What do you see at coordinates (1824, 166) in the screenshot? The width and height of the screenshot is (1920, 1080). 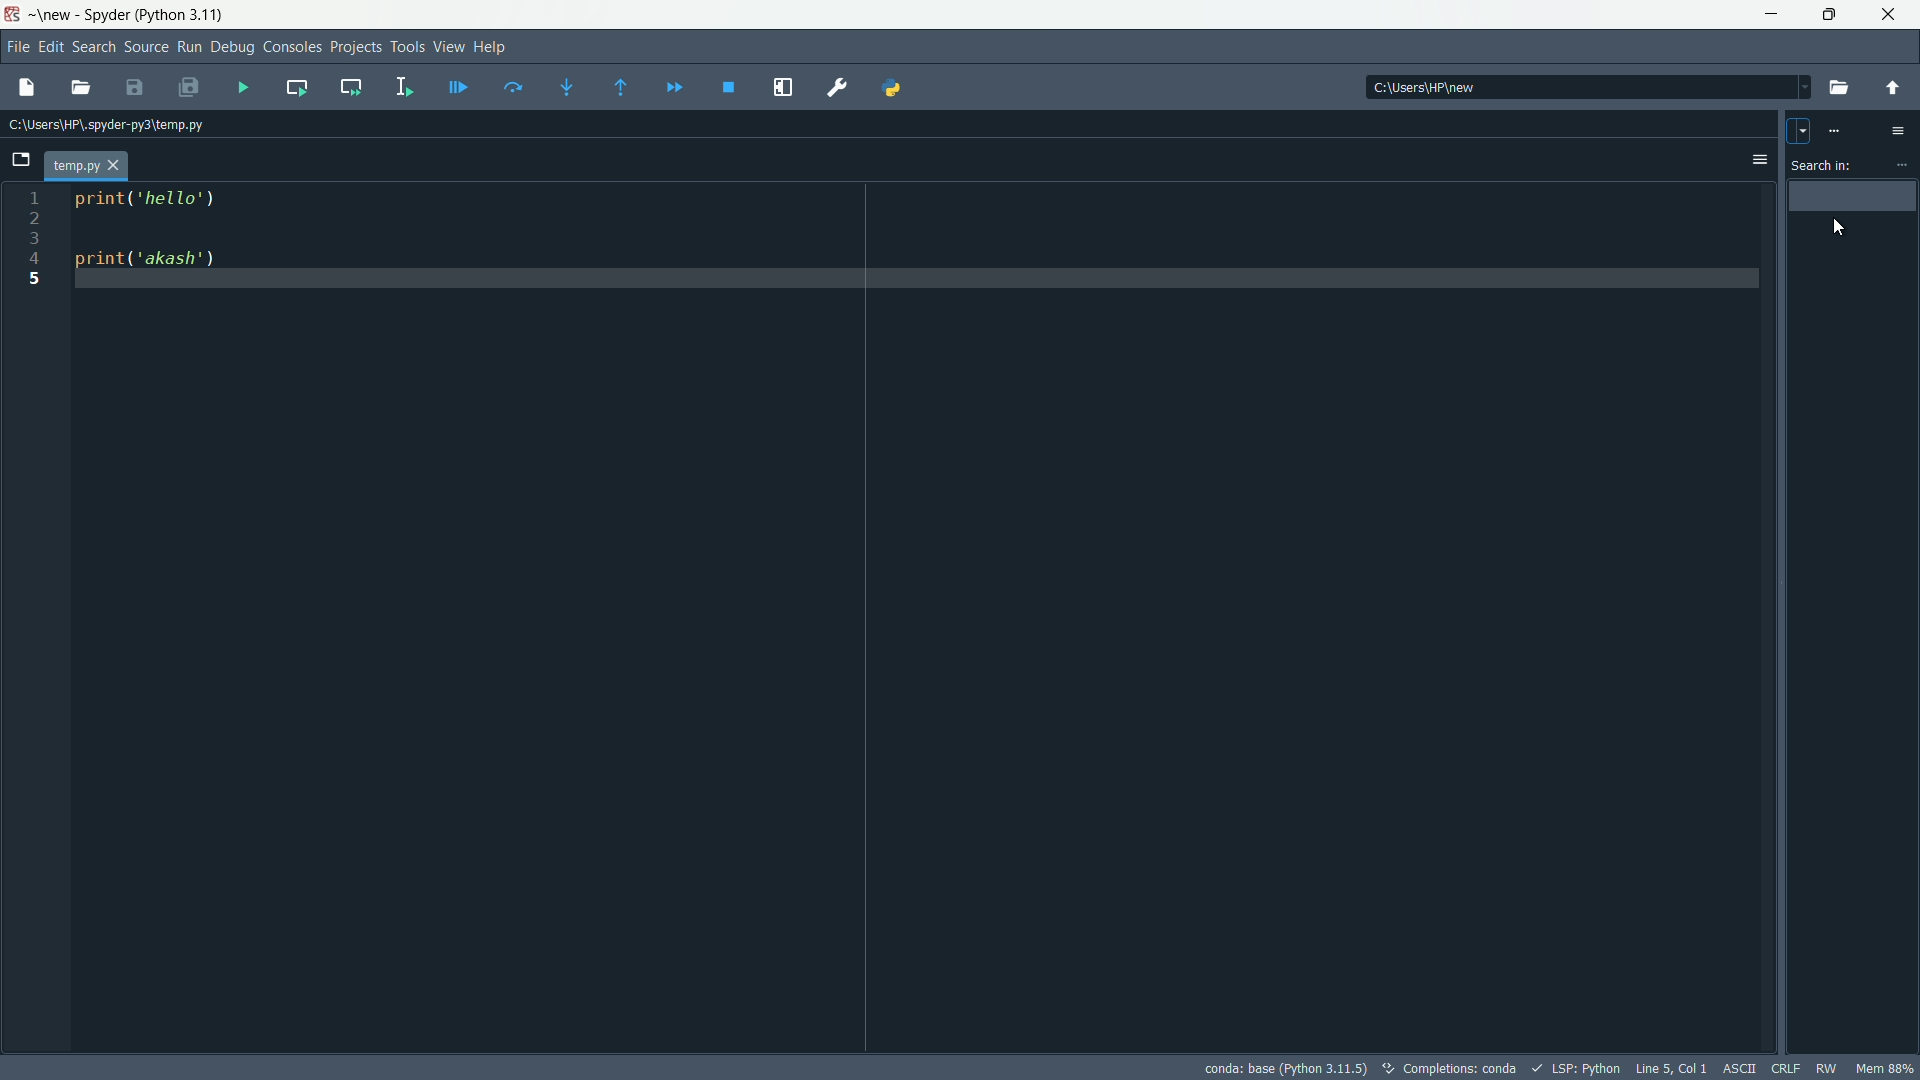 I see `Search in:` at bounding box center [1824, 166].